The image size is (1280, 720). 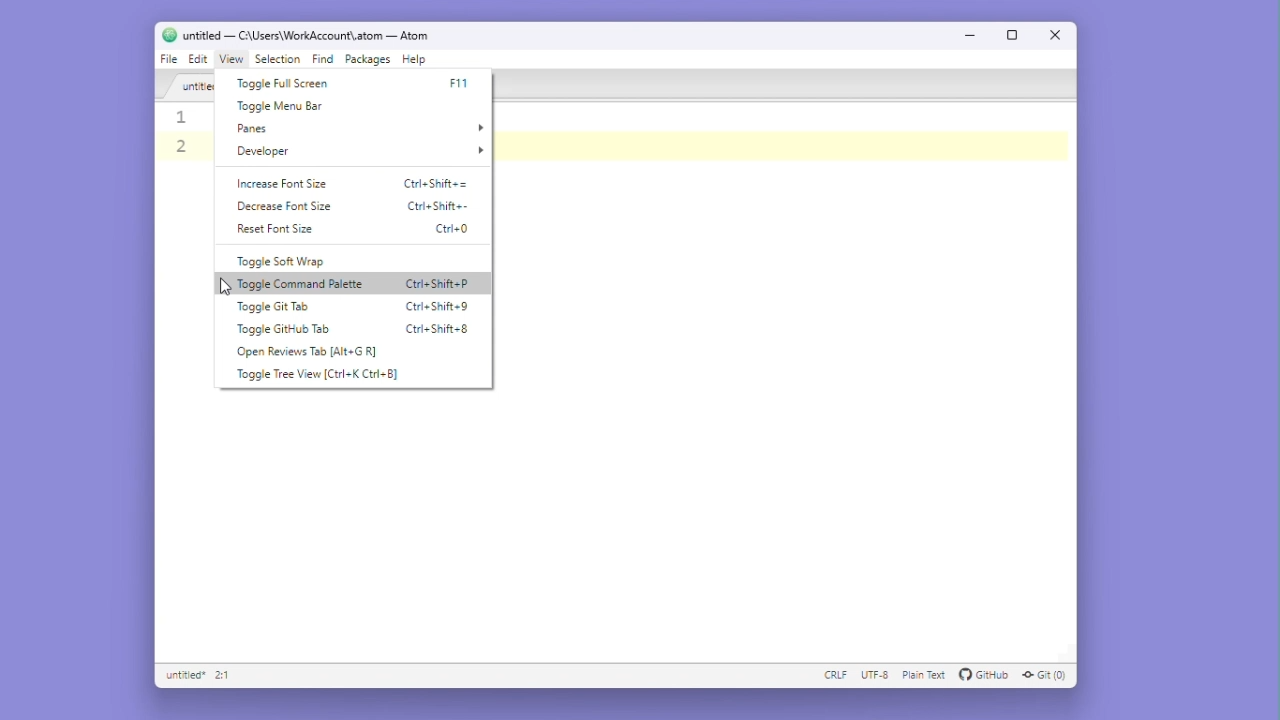 I want to click on ‘untitled — CA\Users\WorkAccount\ atom — Atom, so click(x=295, y=35).